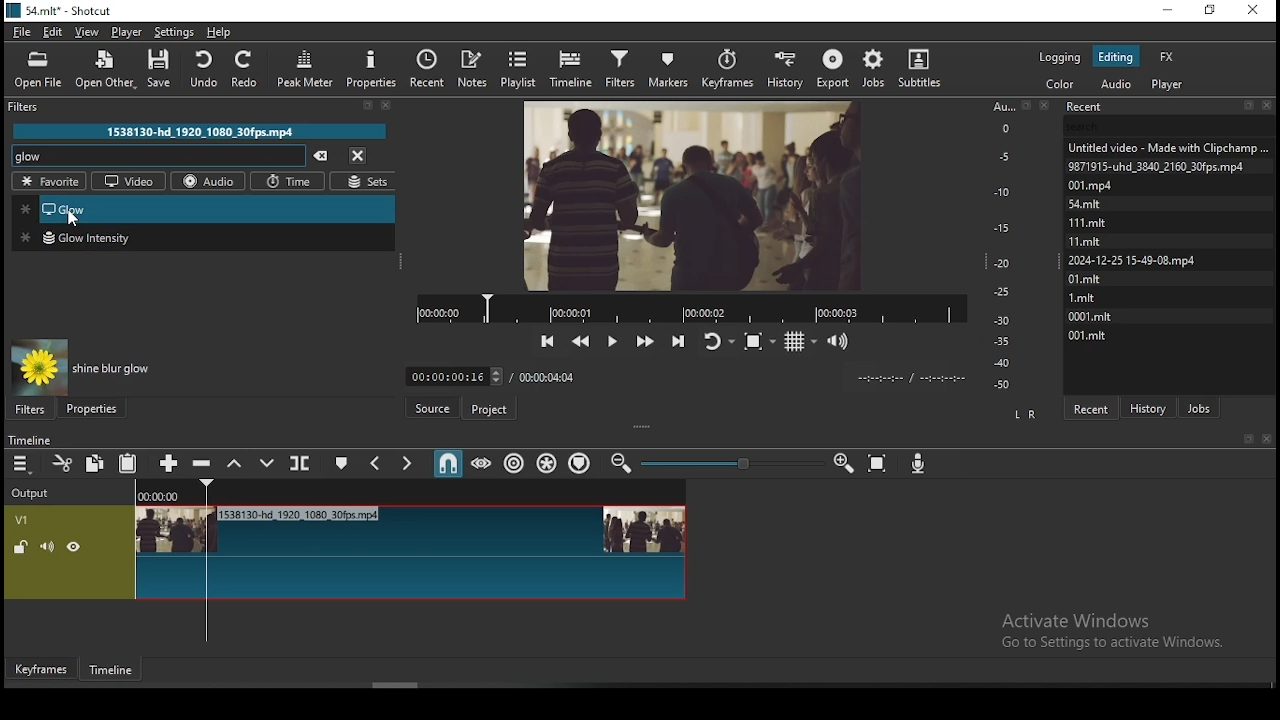  I want to click on source, so click(435, 409).